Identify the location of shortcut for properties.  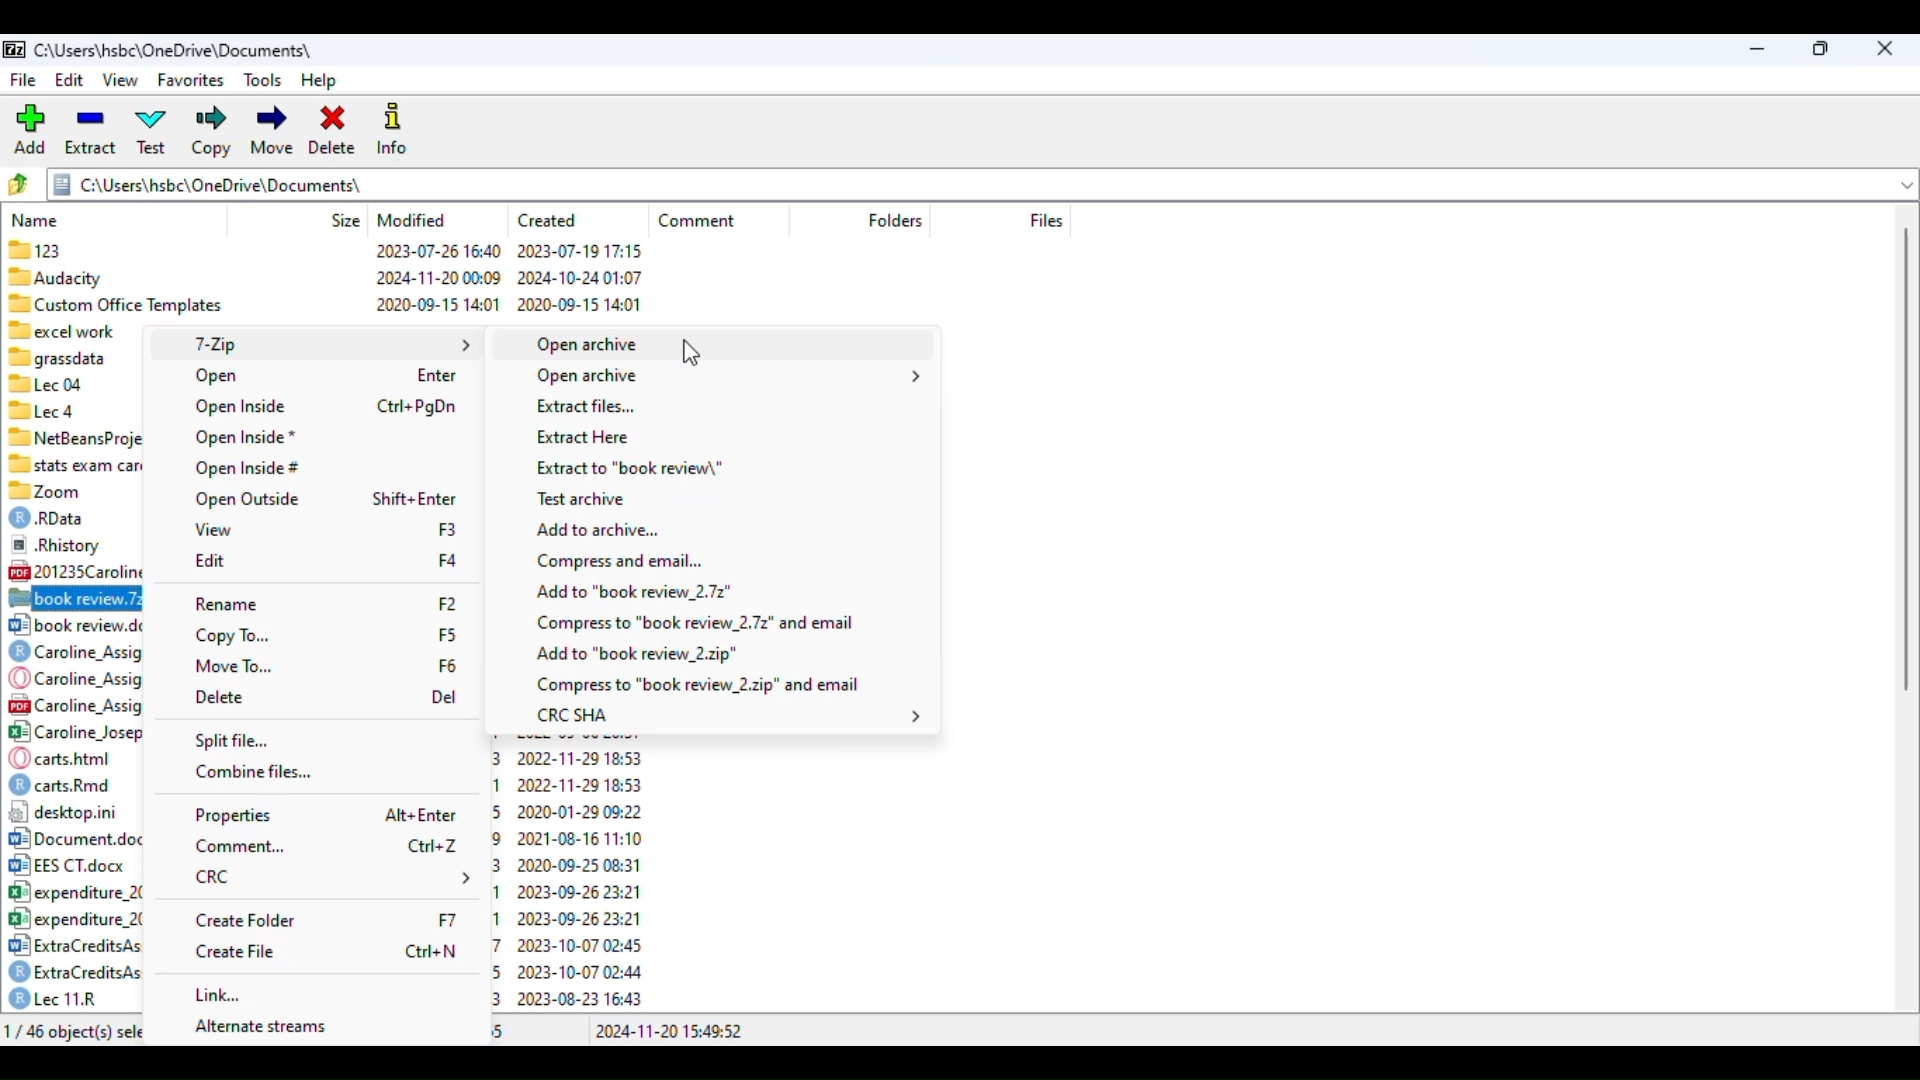
(421, 816).